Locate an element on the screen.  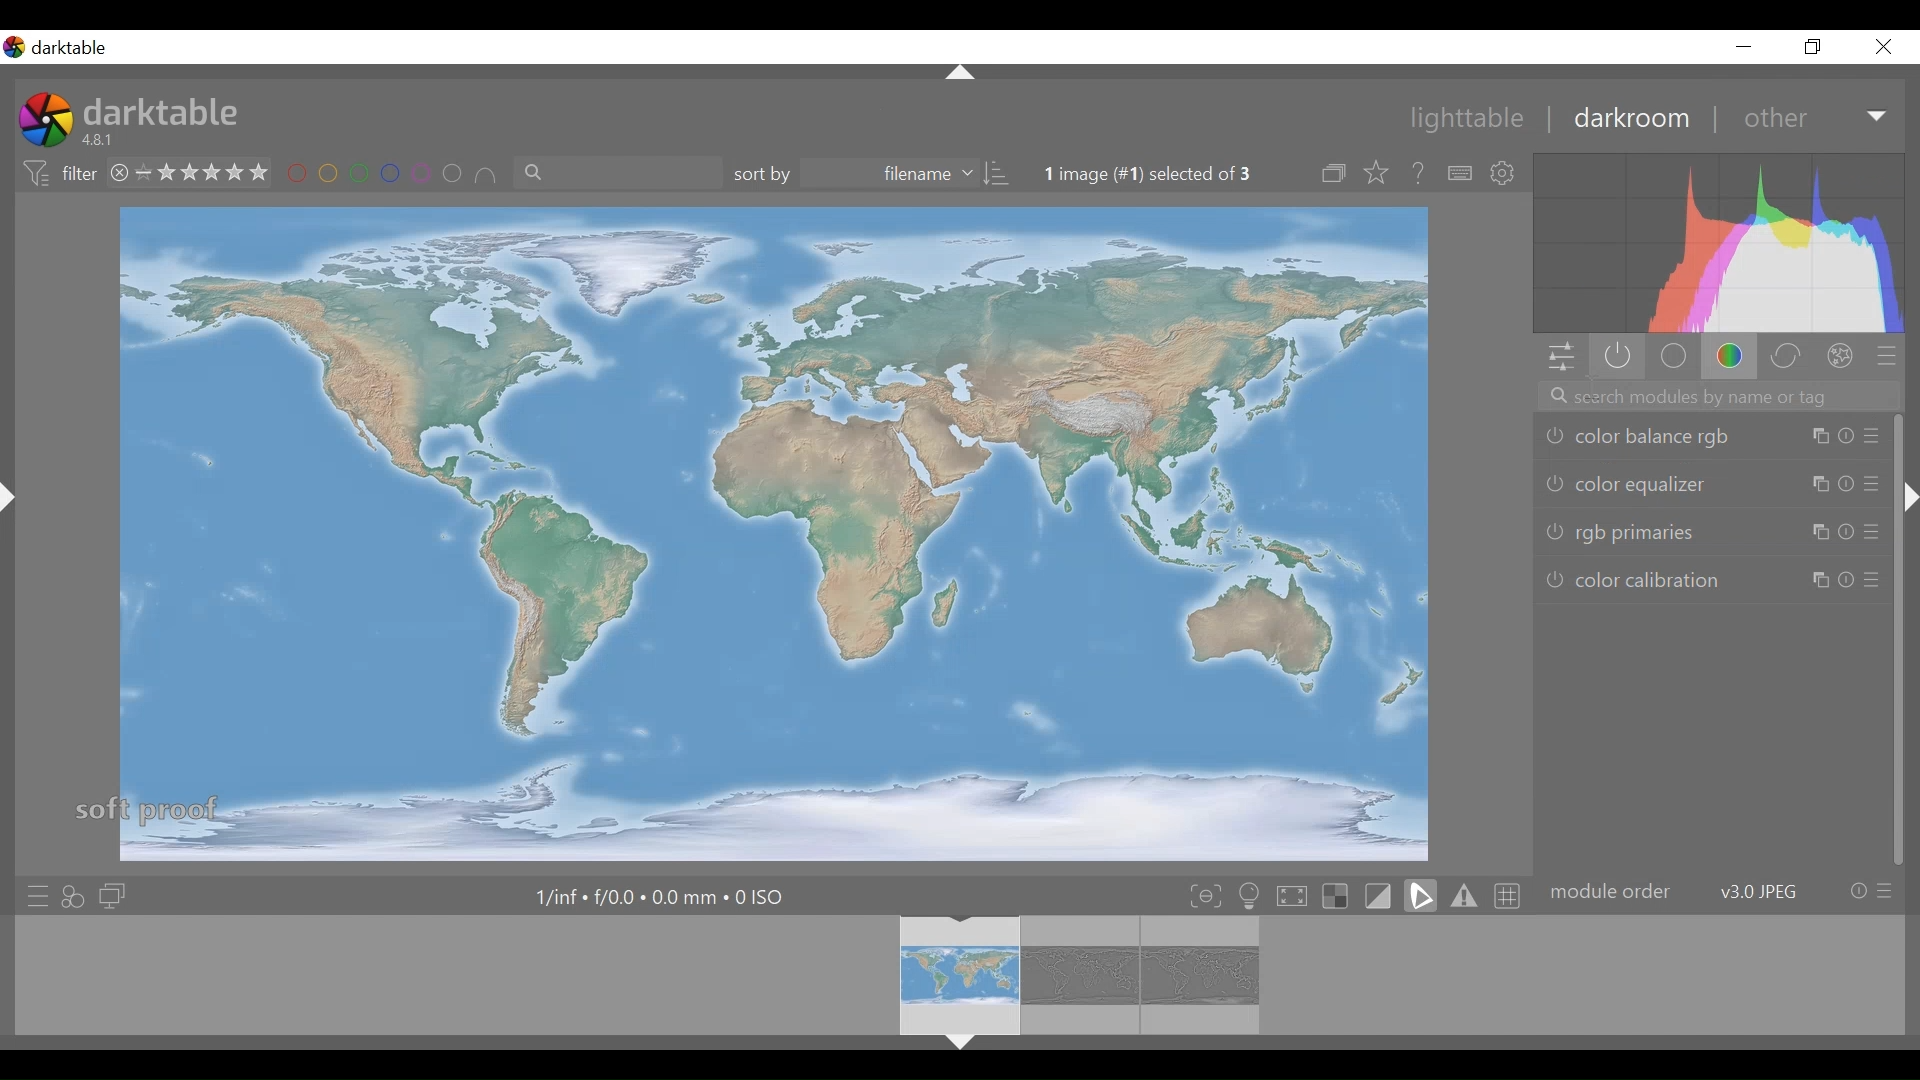
toggle display indication is located at coordinates (1381, 896).